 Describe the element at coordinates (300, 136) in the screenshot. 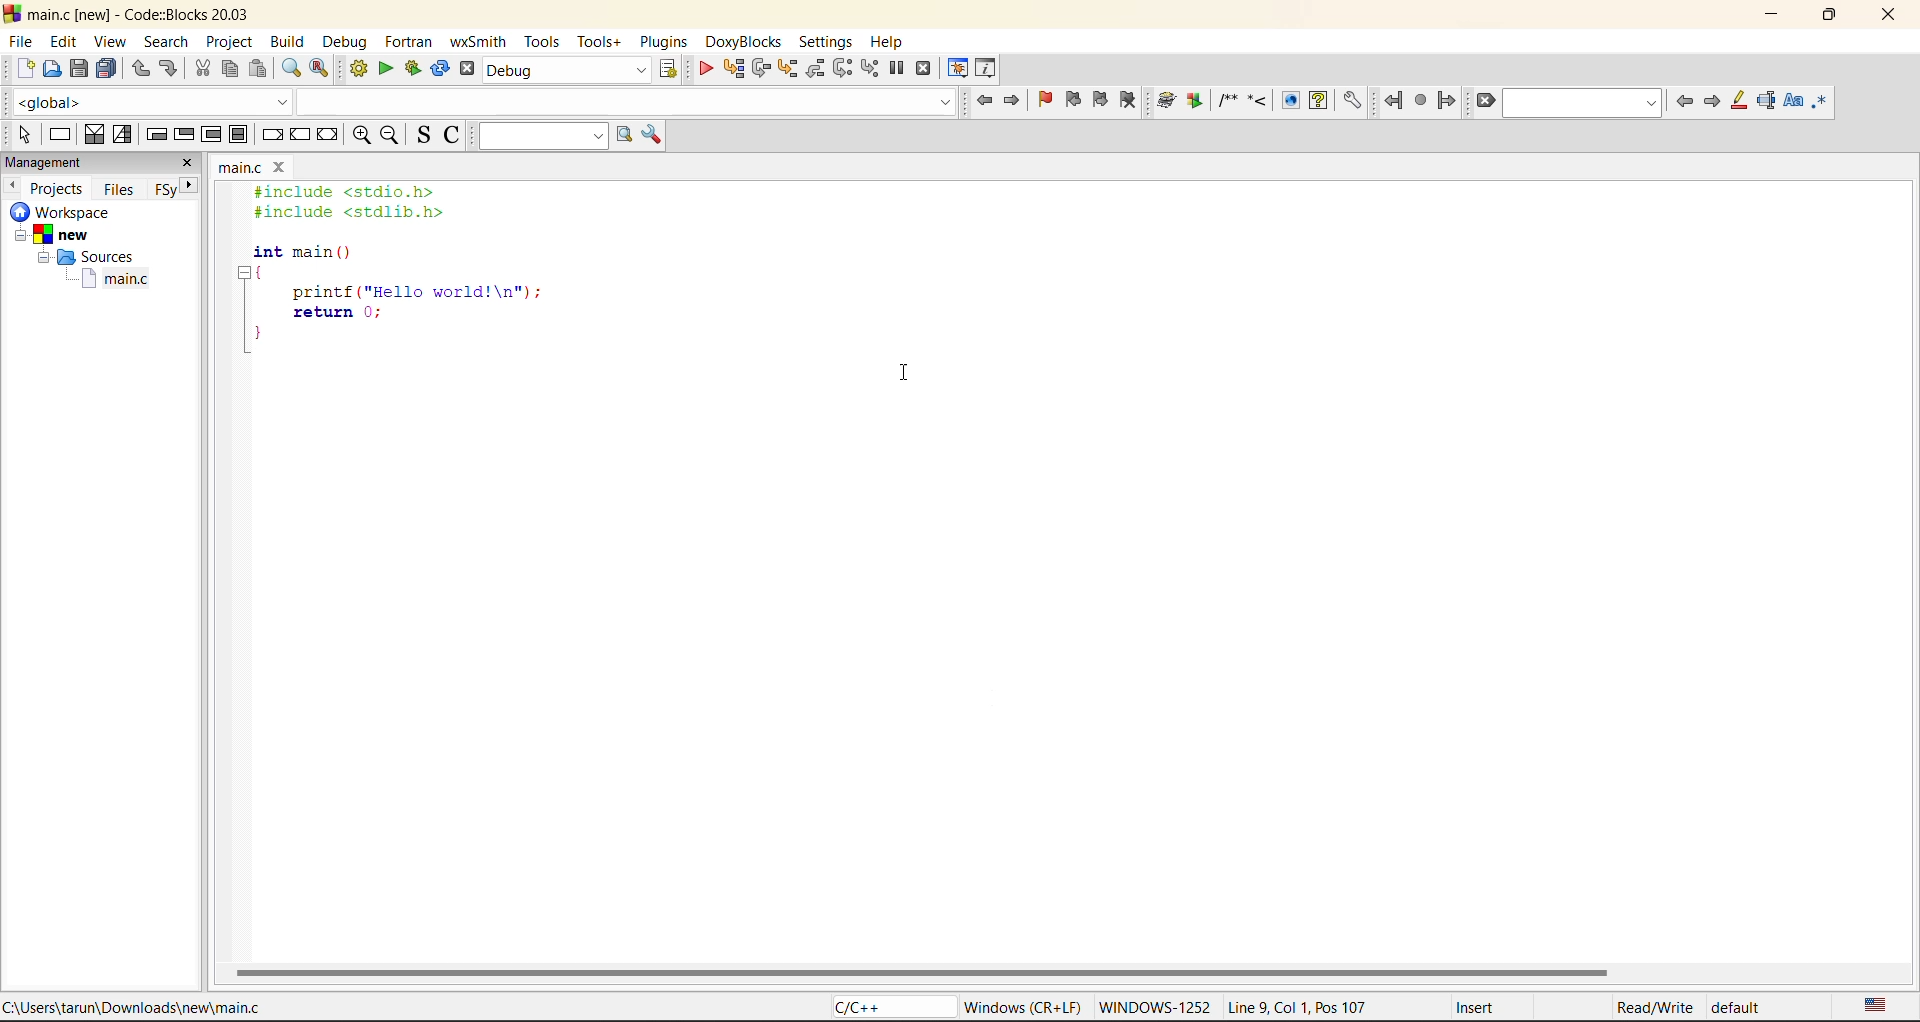

I see `continue instruction ` at that location.